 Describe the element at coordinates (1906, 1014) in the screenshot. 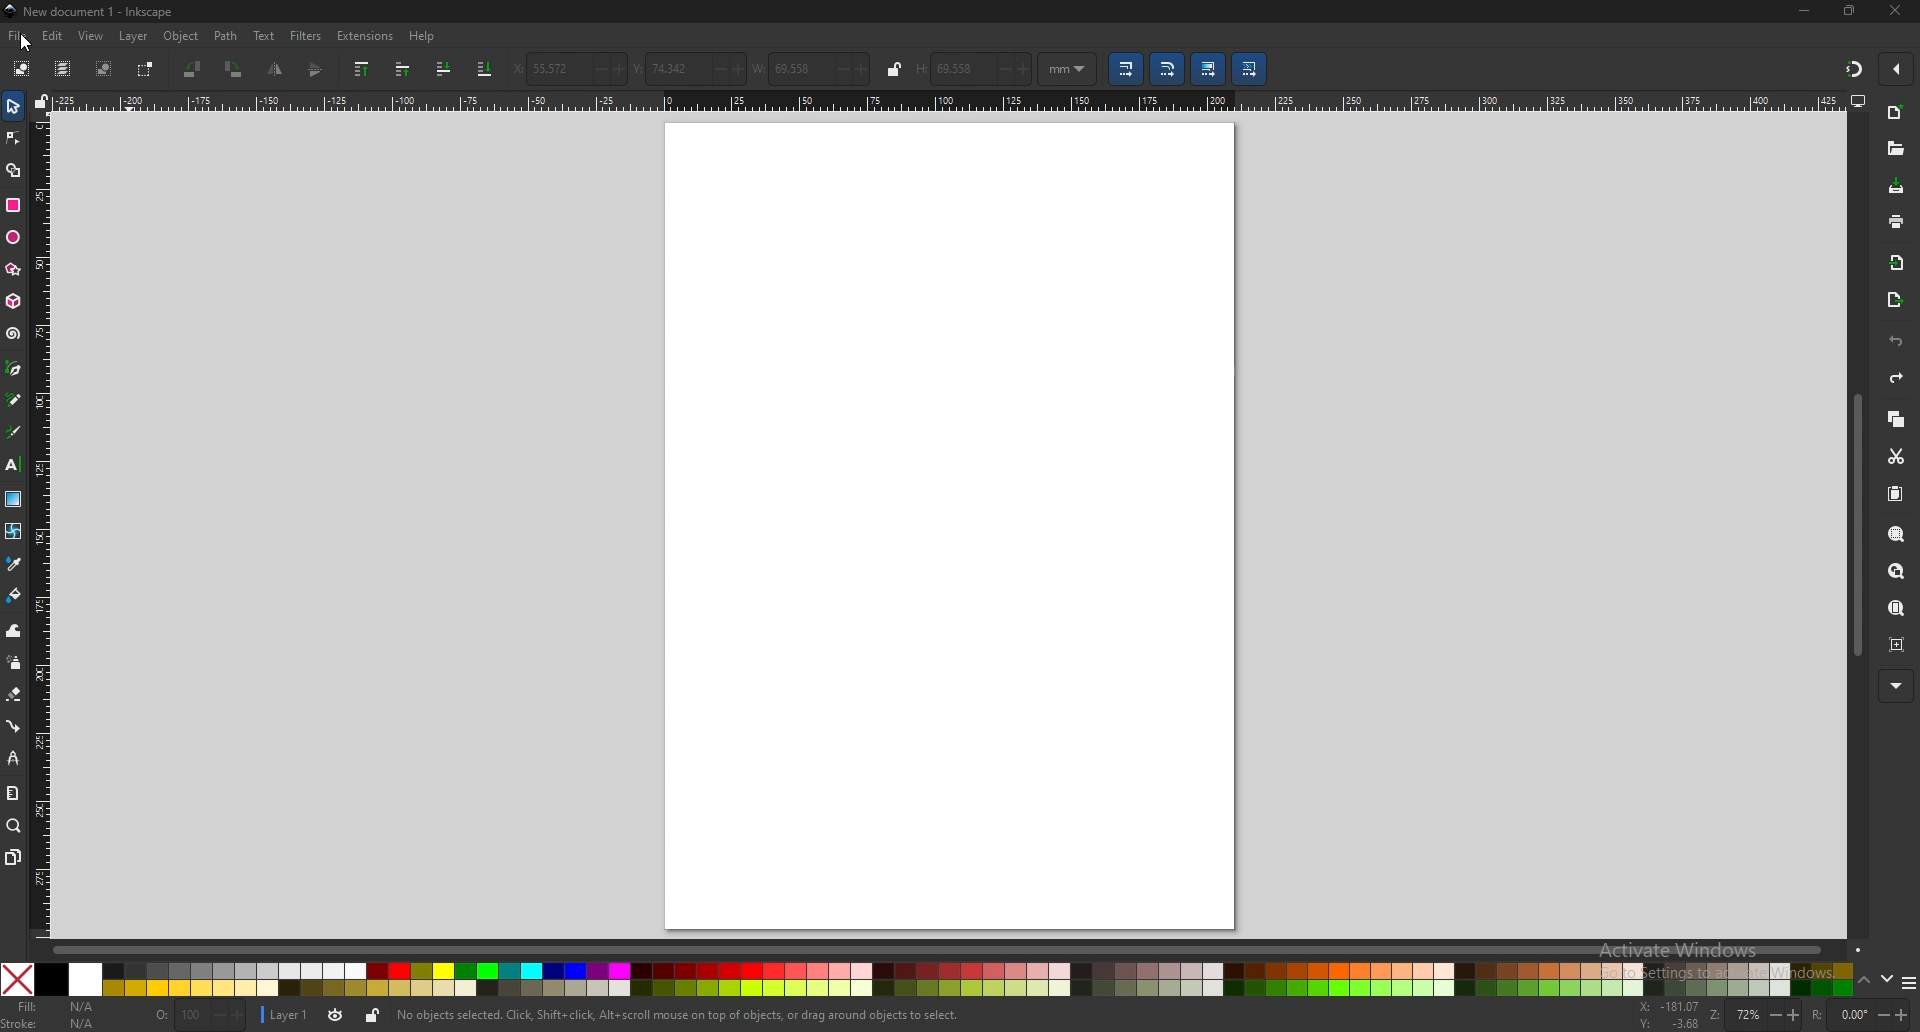

I see `+` at that location.